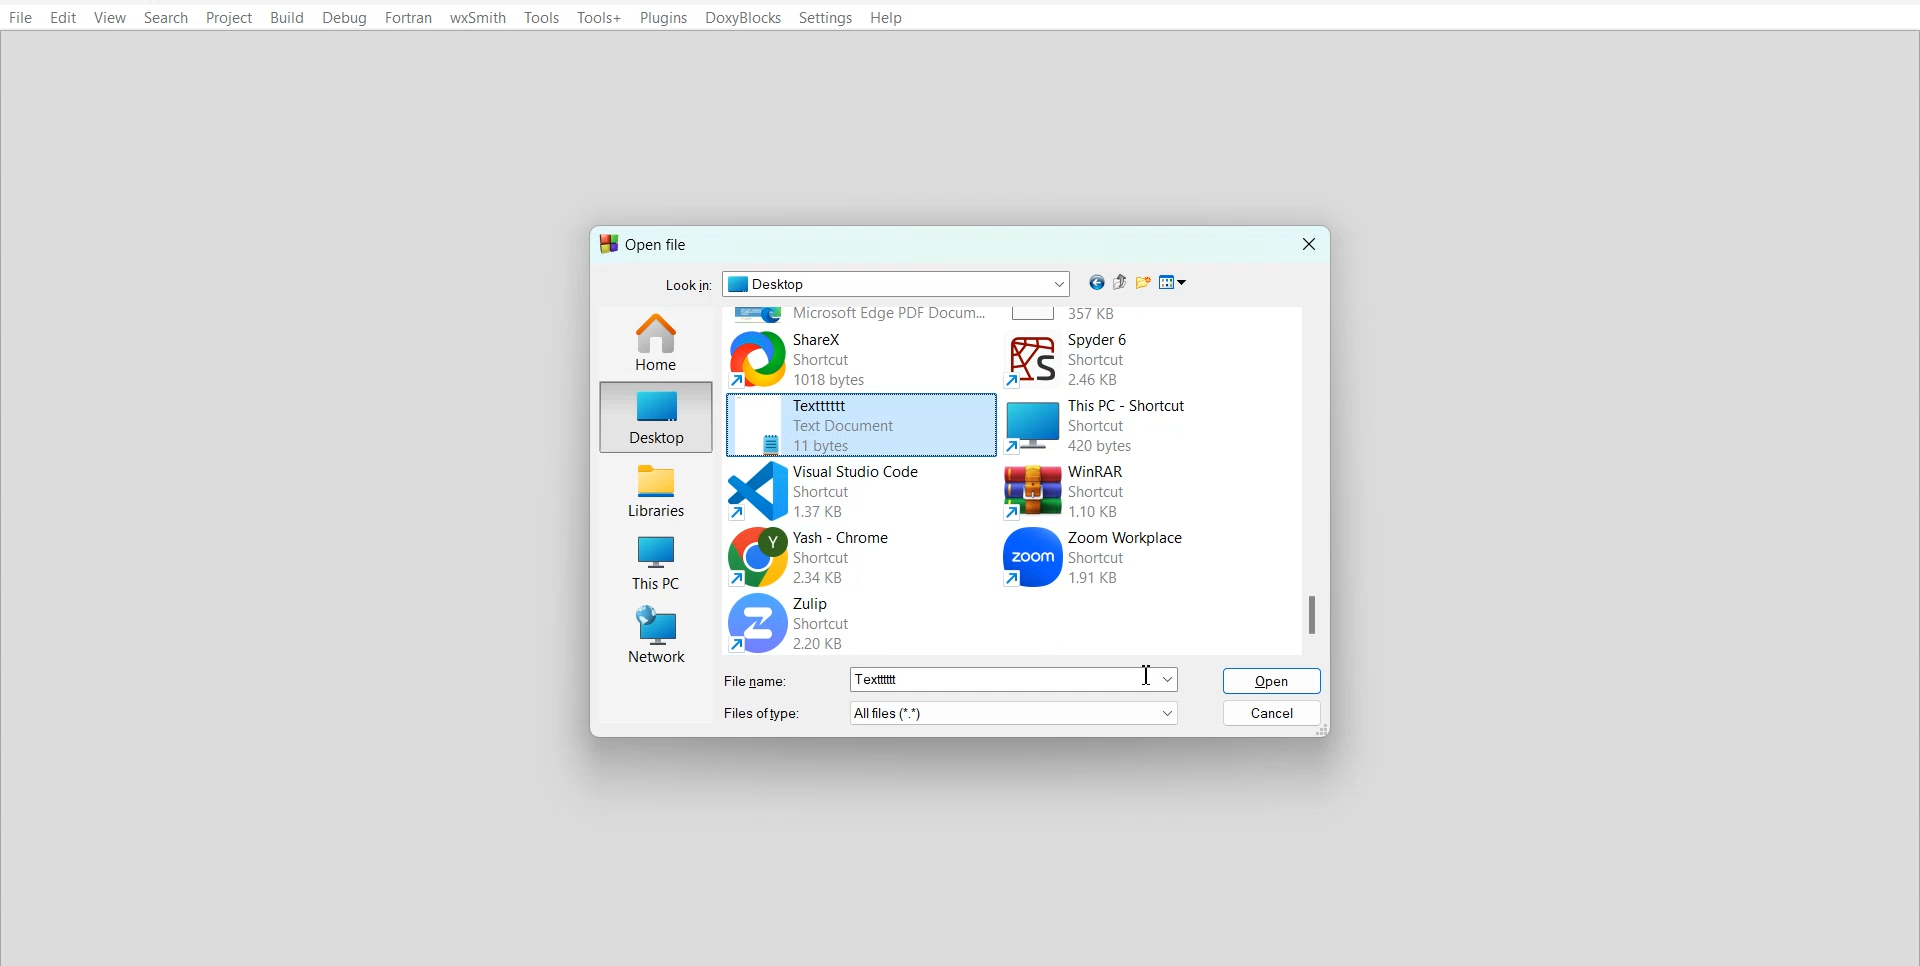 The height and width of the screenshot is (966, 1920). Describe the element at coordinates (1128, 489) in the screenshot. I see `WinRAR` at that location.